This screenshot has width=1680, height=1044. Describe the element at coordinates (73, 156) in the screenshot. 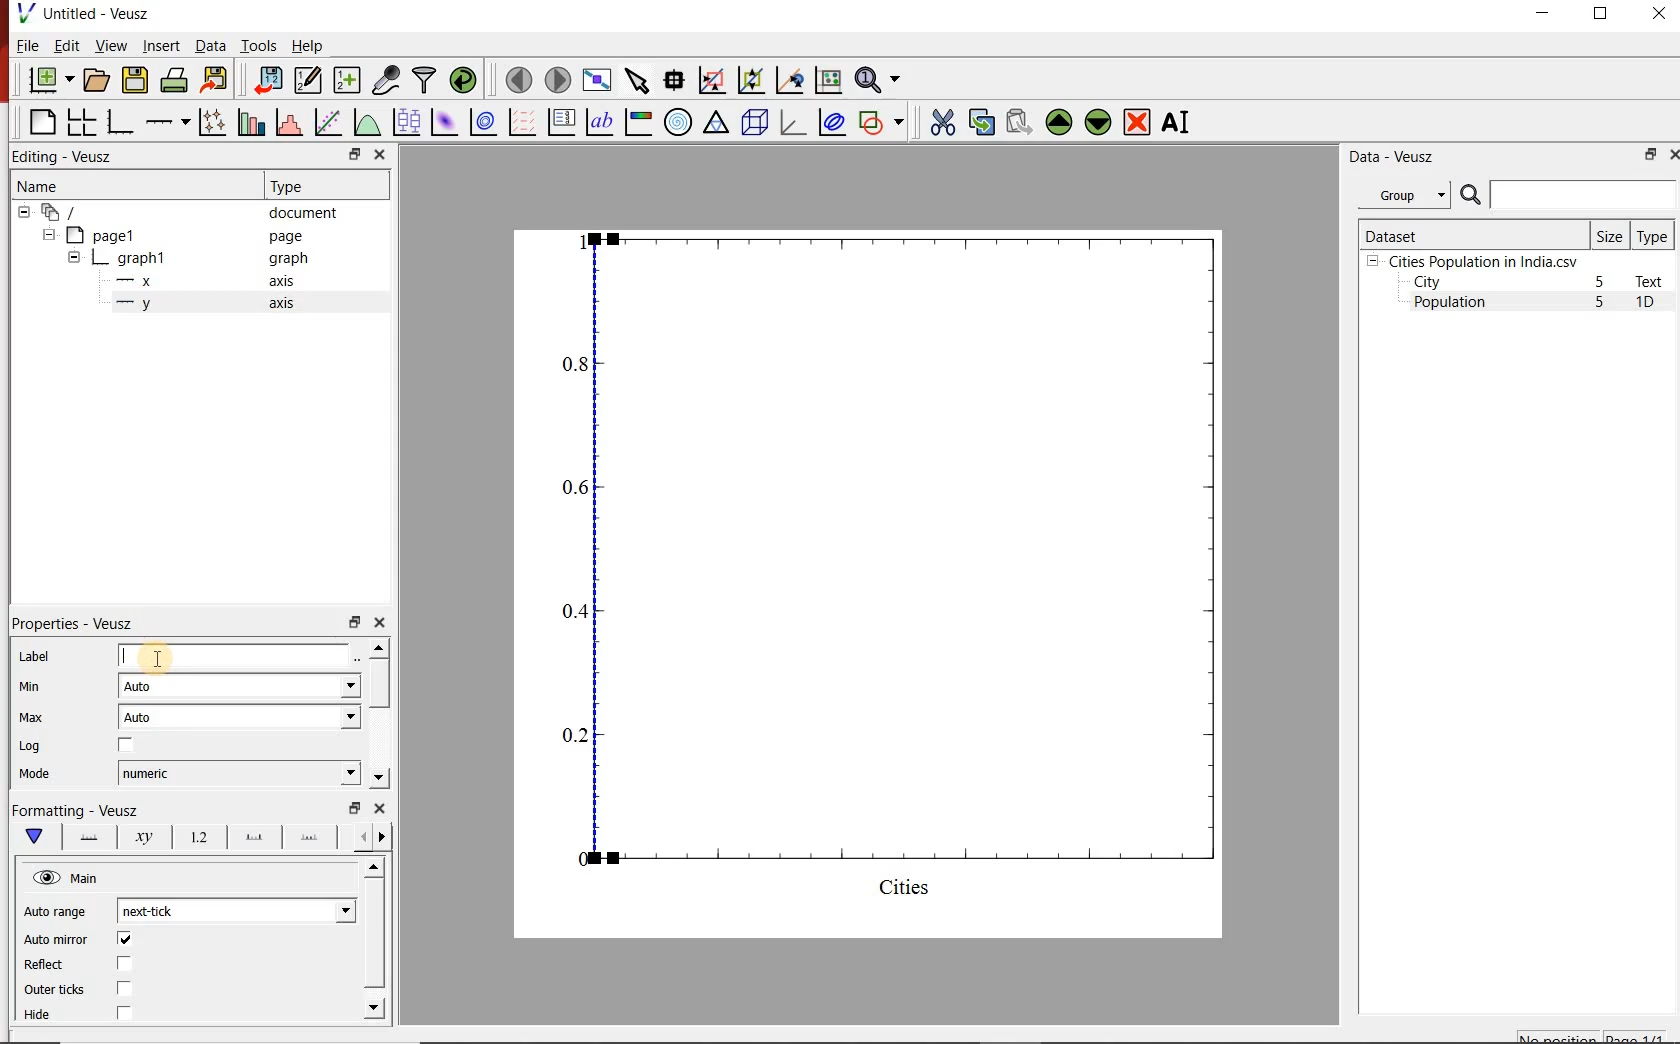

I see `Editing - Veusz` at that location.